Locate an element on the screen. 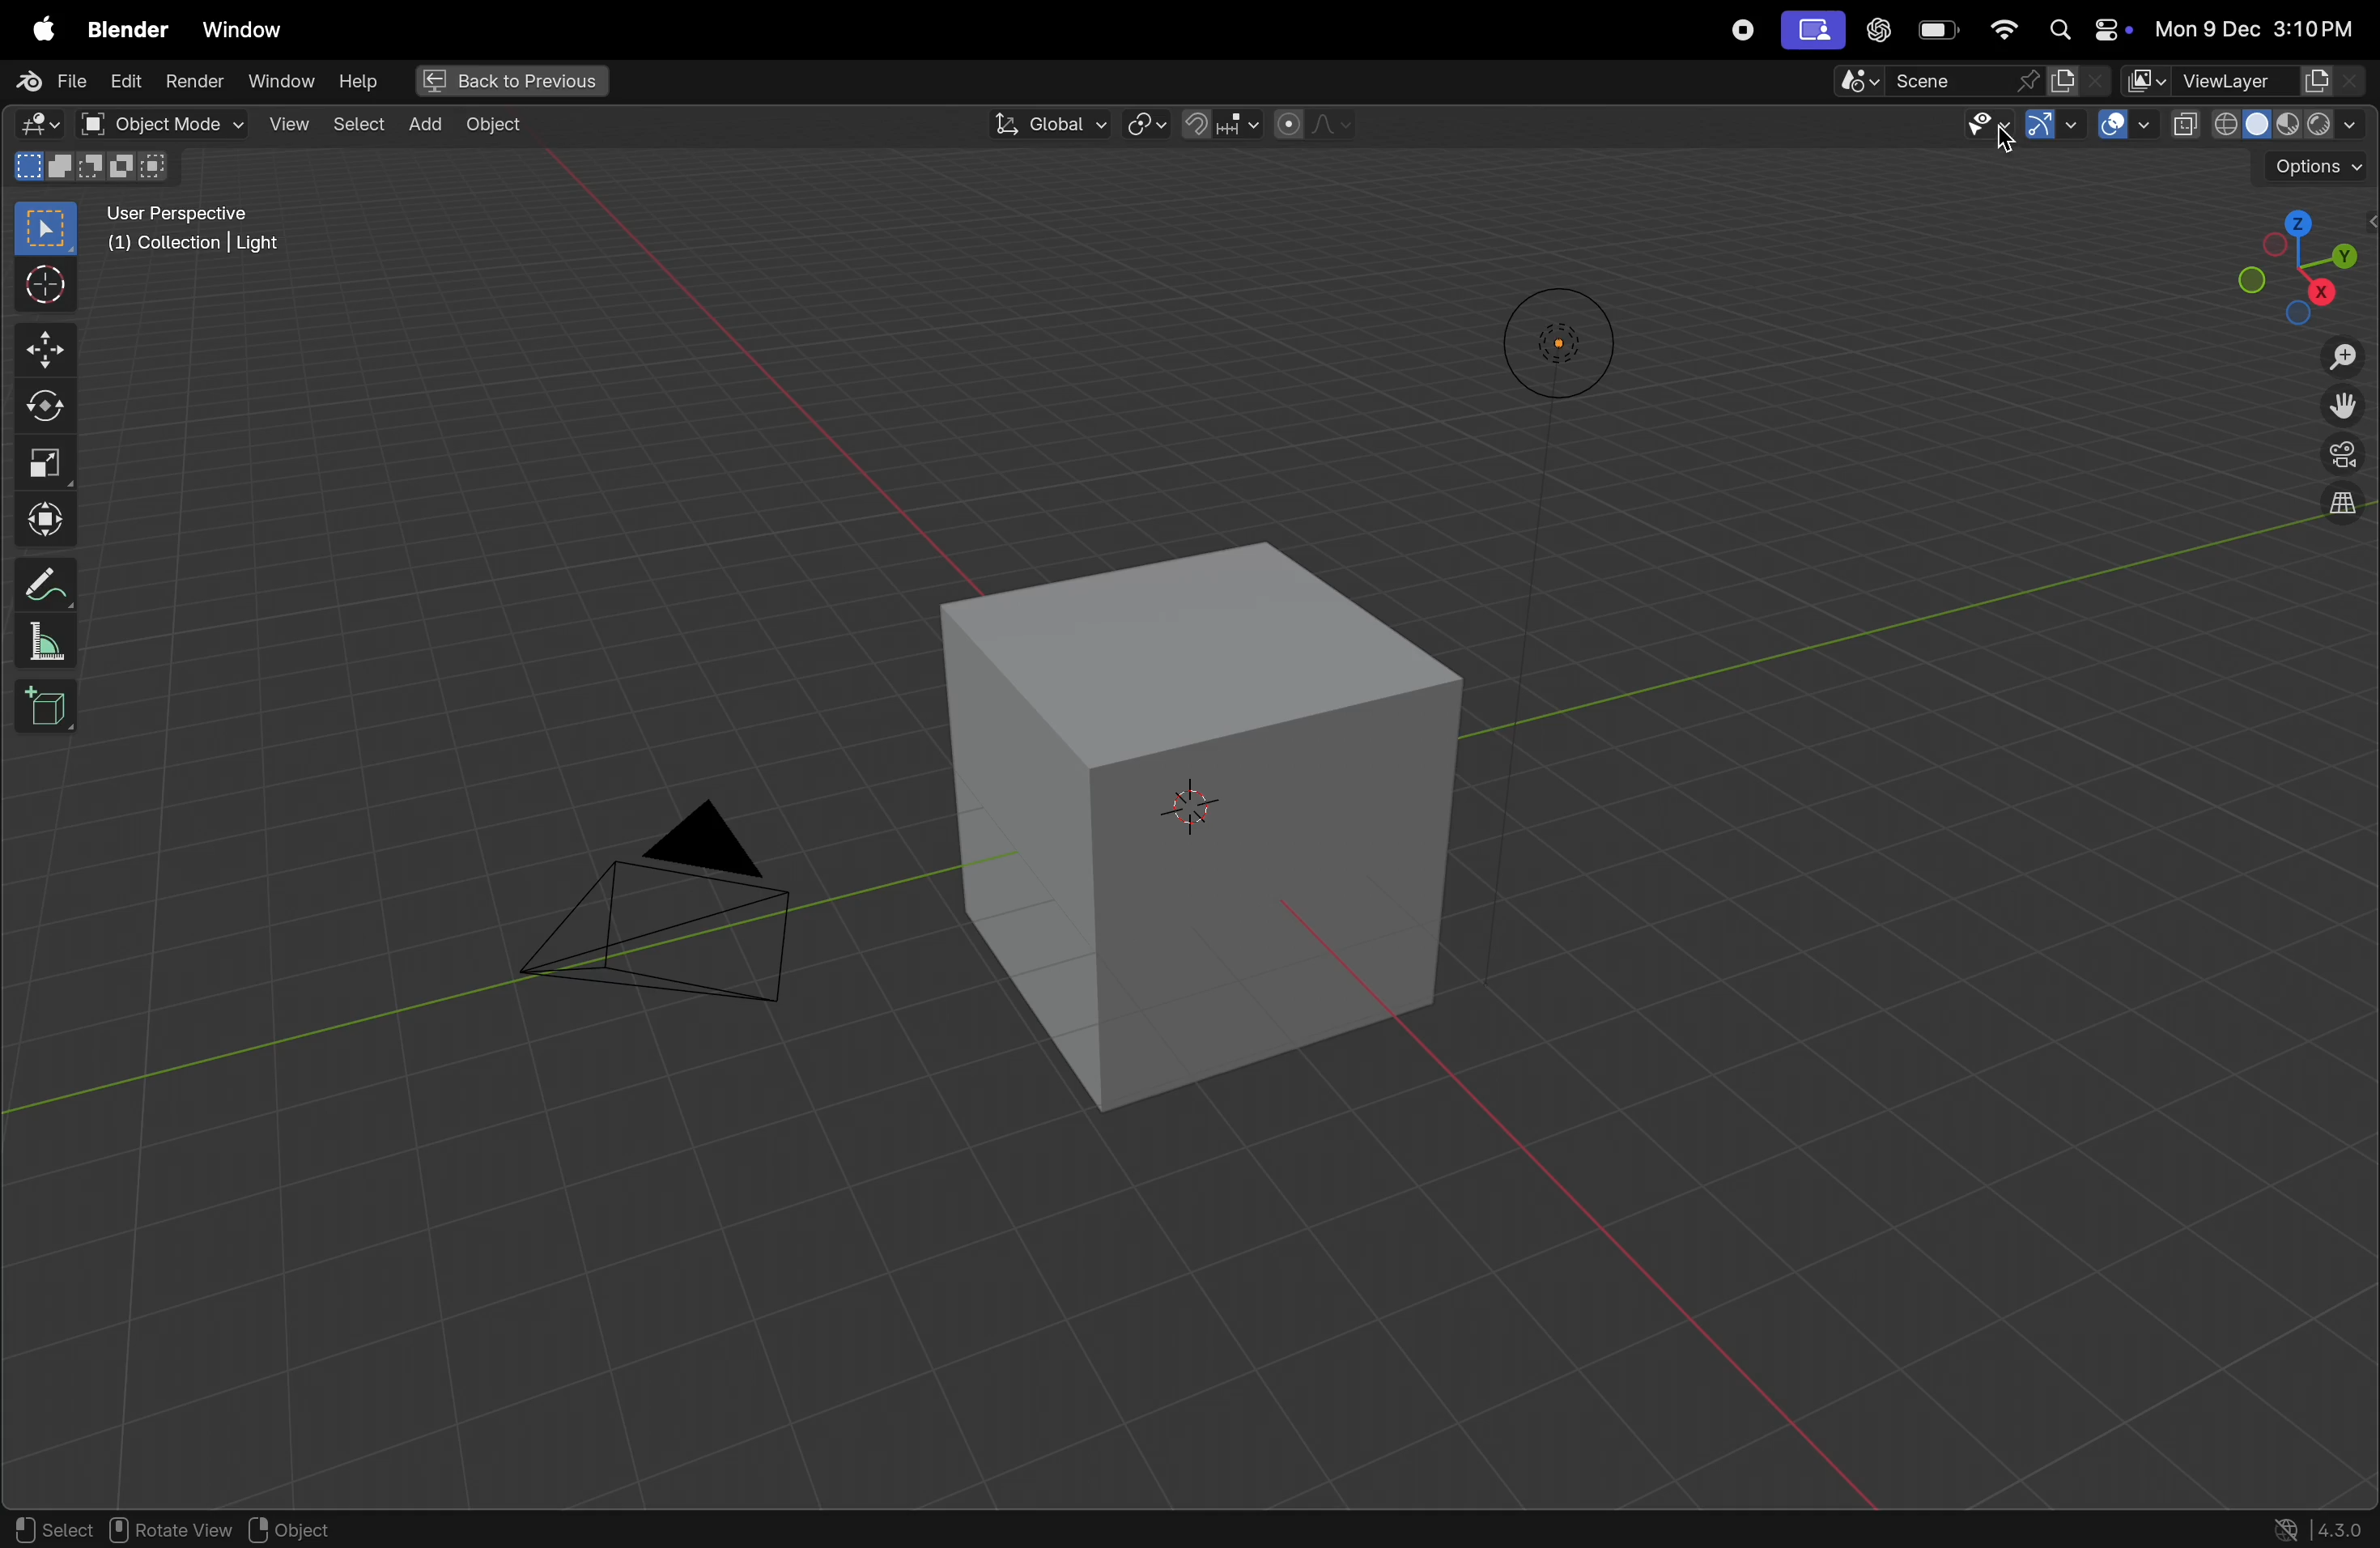 Image resolution: width=2380 pixels, height=1548 pixels. battery is located at coordinates (1933, 32).